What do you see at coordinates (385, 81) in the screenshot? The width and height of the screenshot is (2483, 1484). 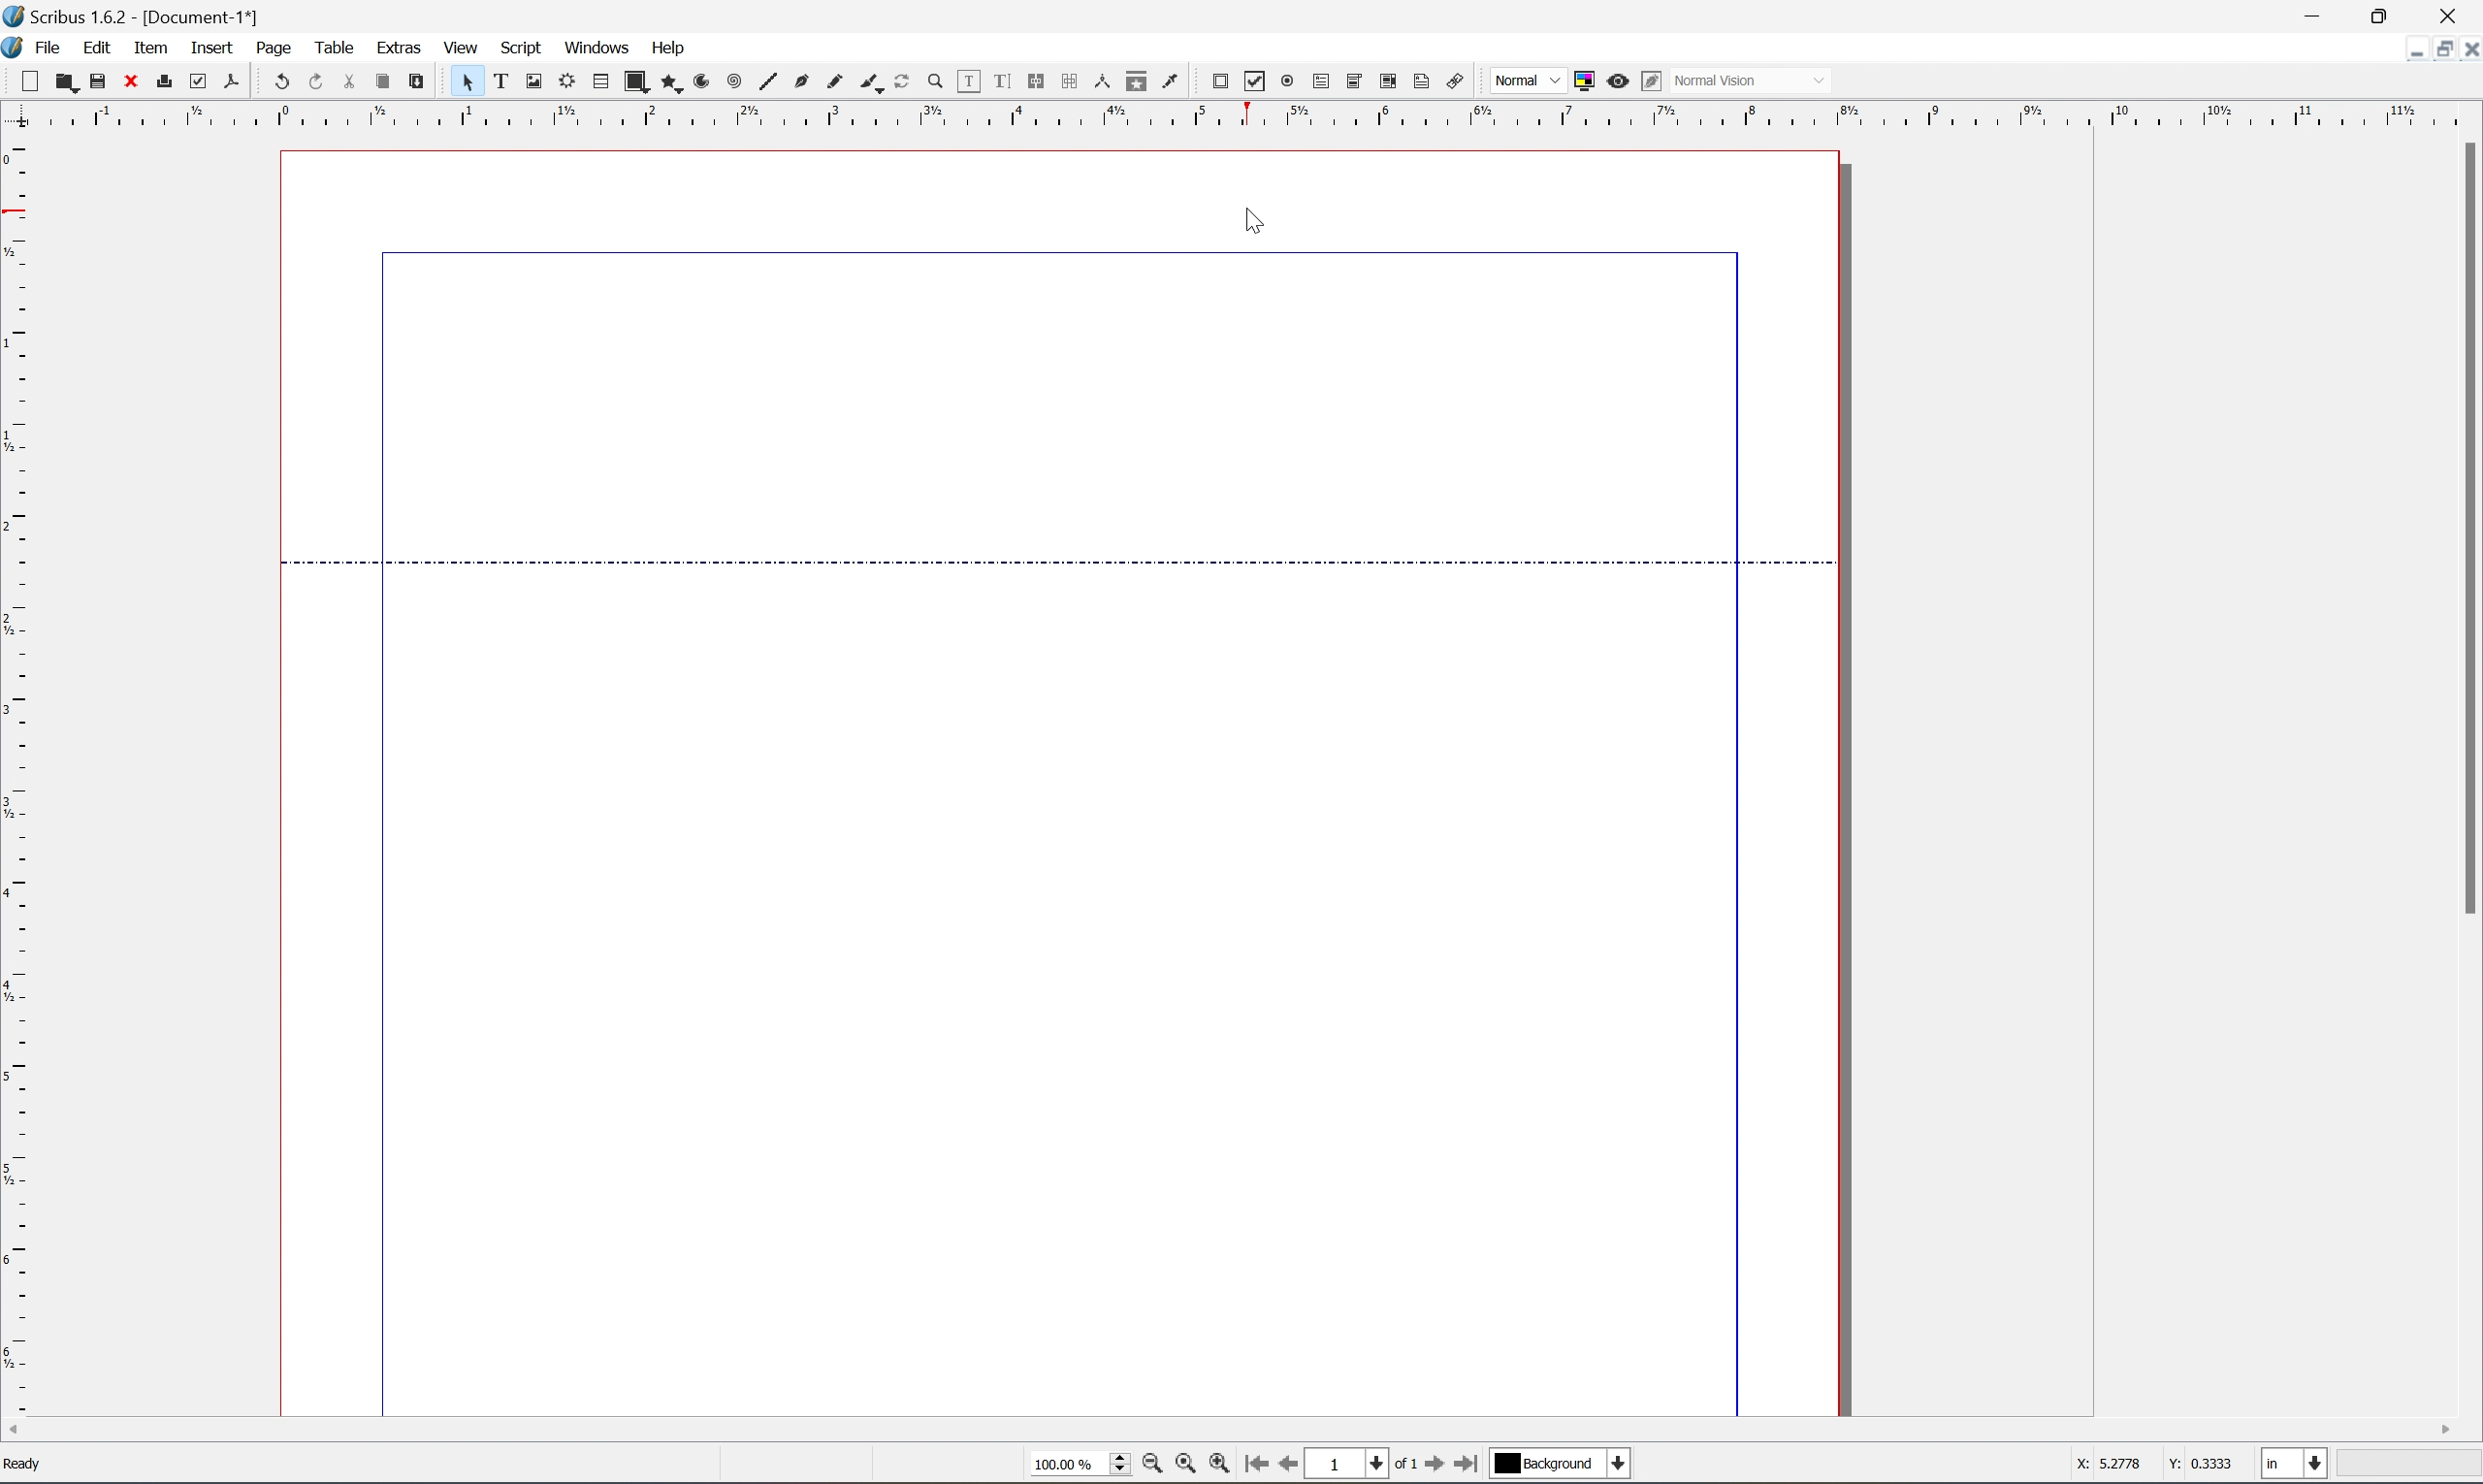 I see `copy` at bounding box center [385, 81].